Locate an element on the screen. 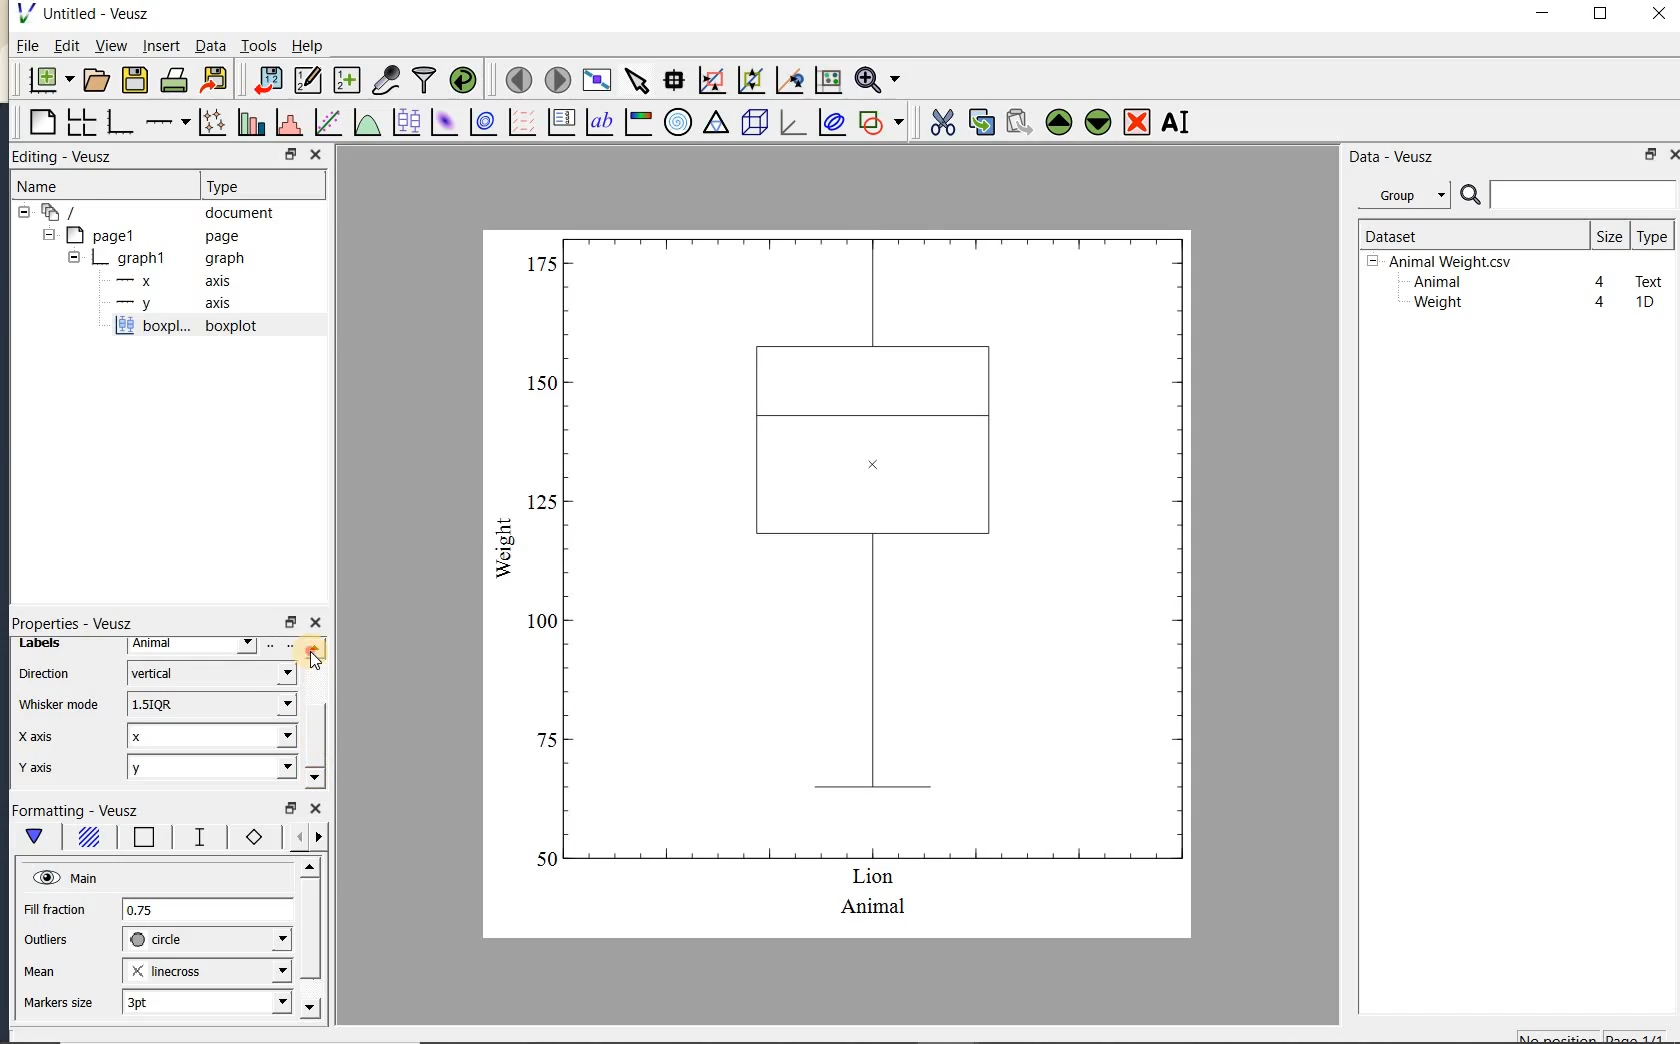  cut the selected widget is located at coordinates (941, 123).